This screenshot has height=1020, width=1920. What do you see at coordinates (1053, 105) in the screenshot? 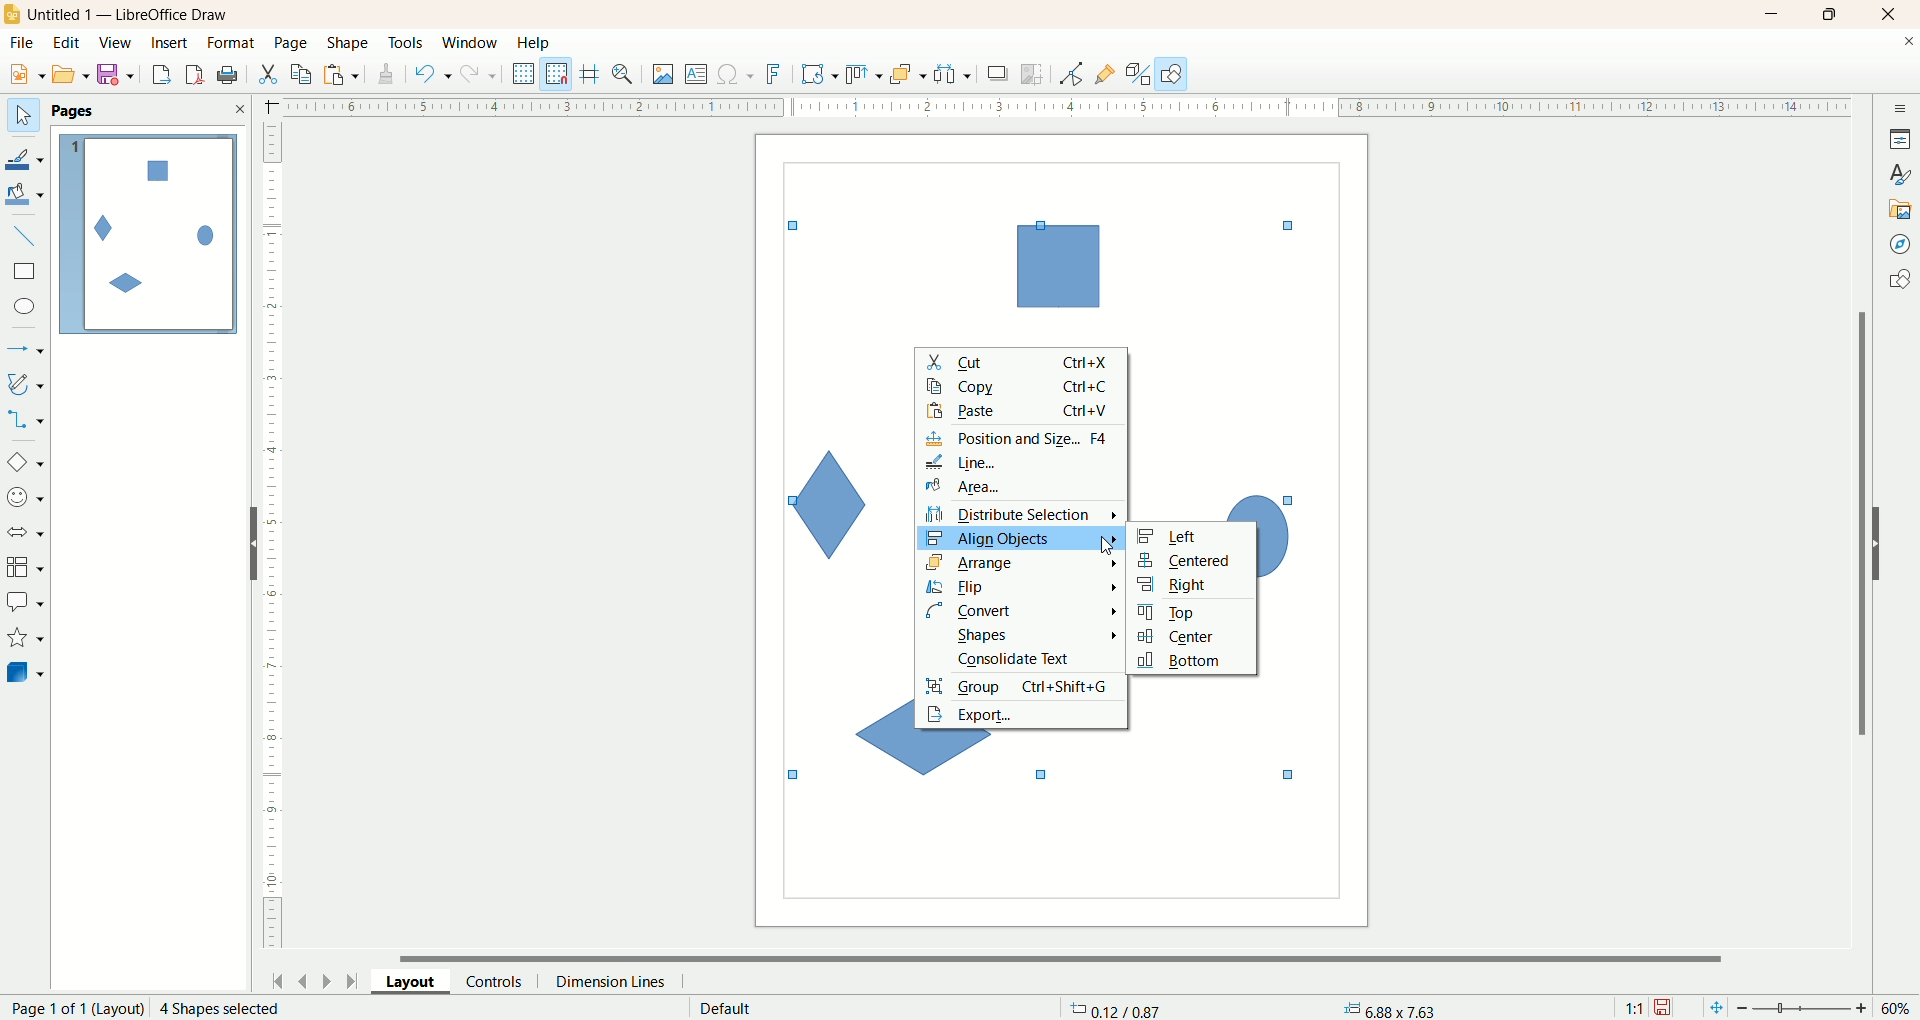
I see `scale bar` at bounding box center [1053, 105].